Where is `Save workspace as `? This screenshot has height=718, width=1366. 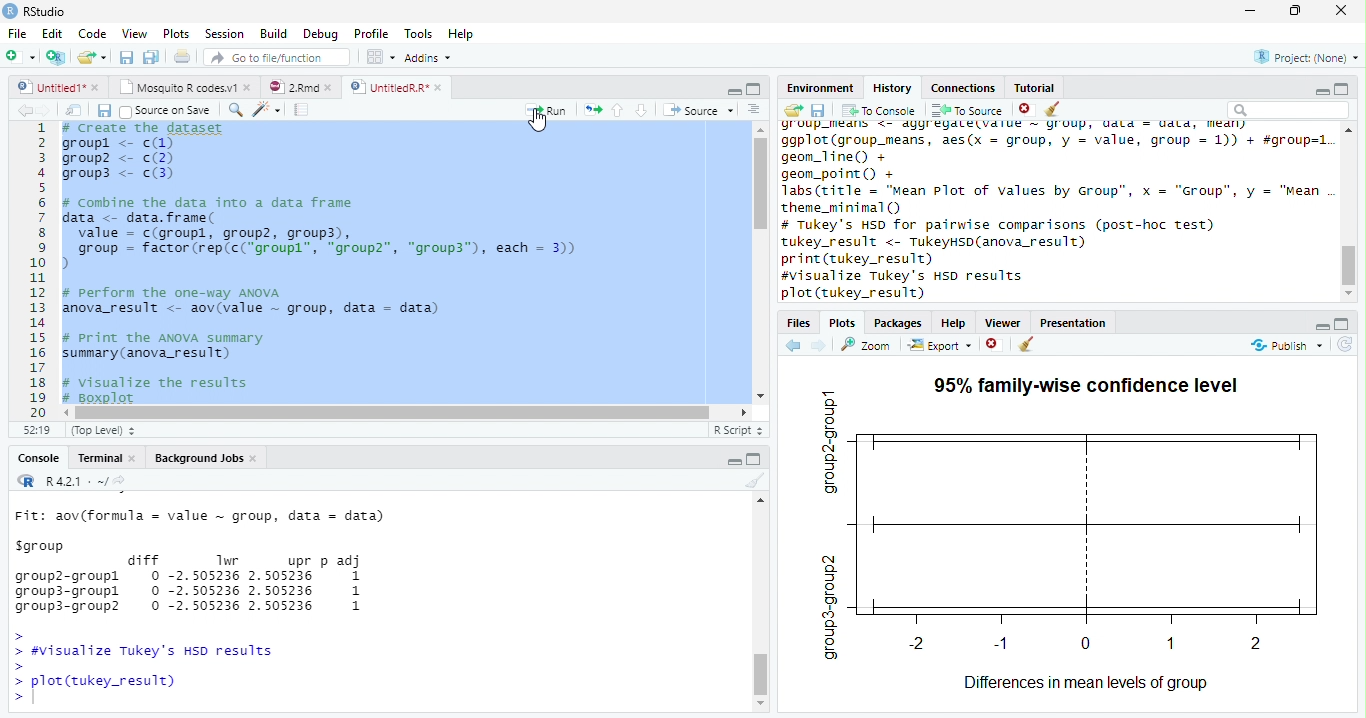
Save workspace as  is located at coordinates (821, 111).